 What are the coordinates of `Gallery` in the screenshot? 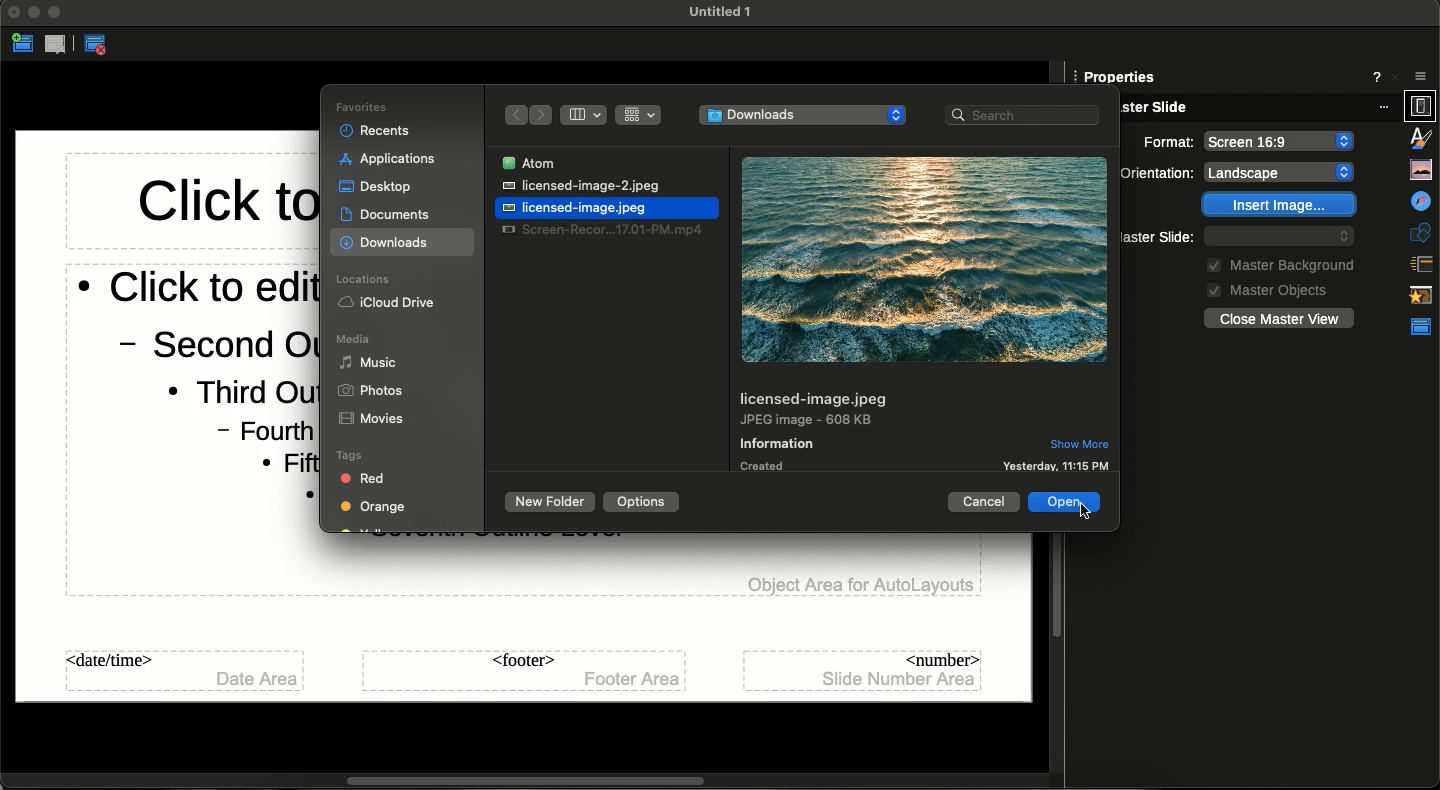 It's located at (1420, 136).